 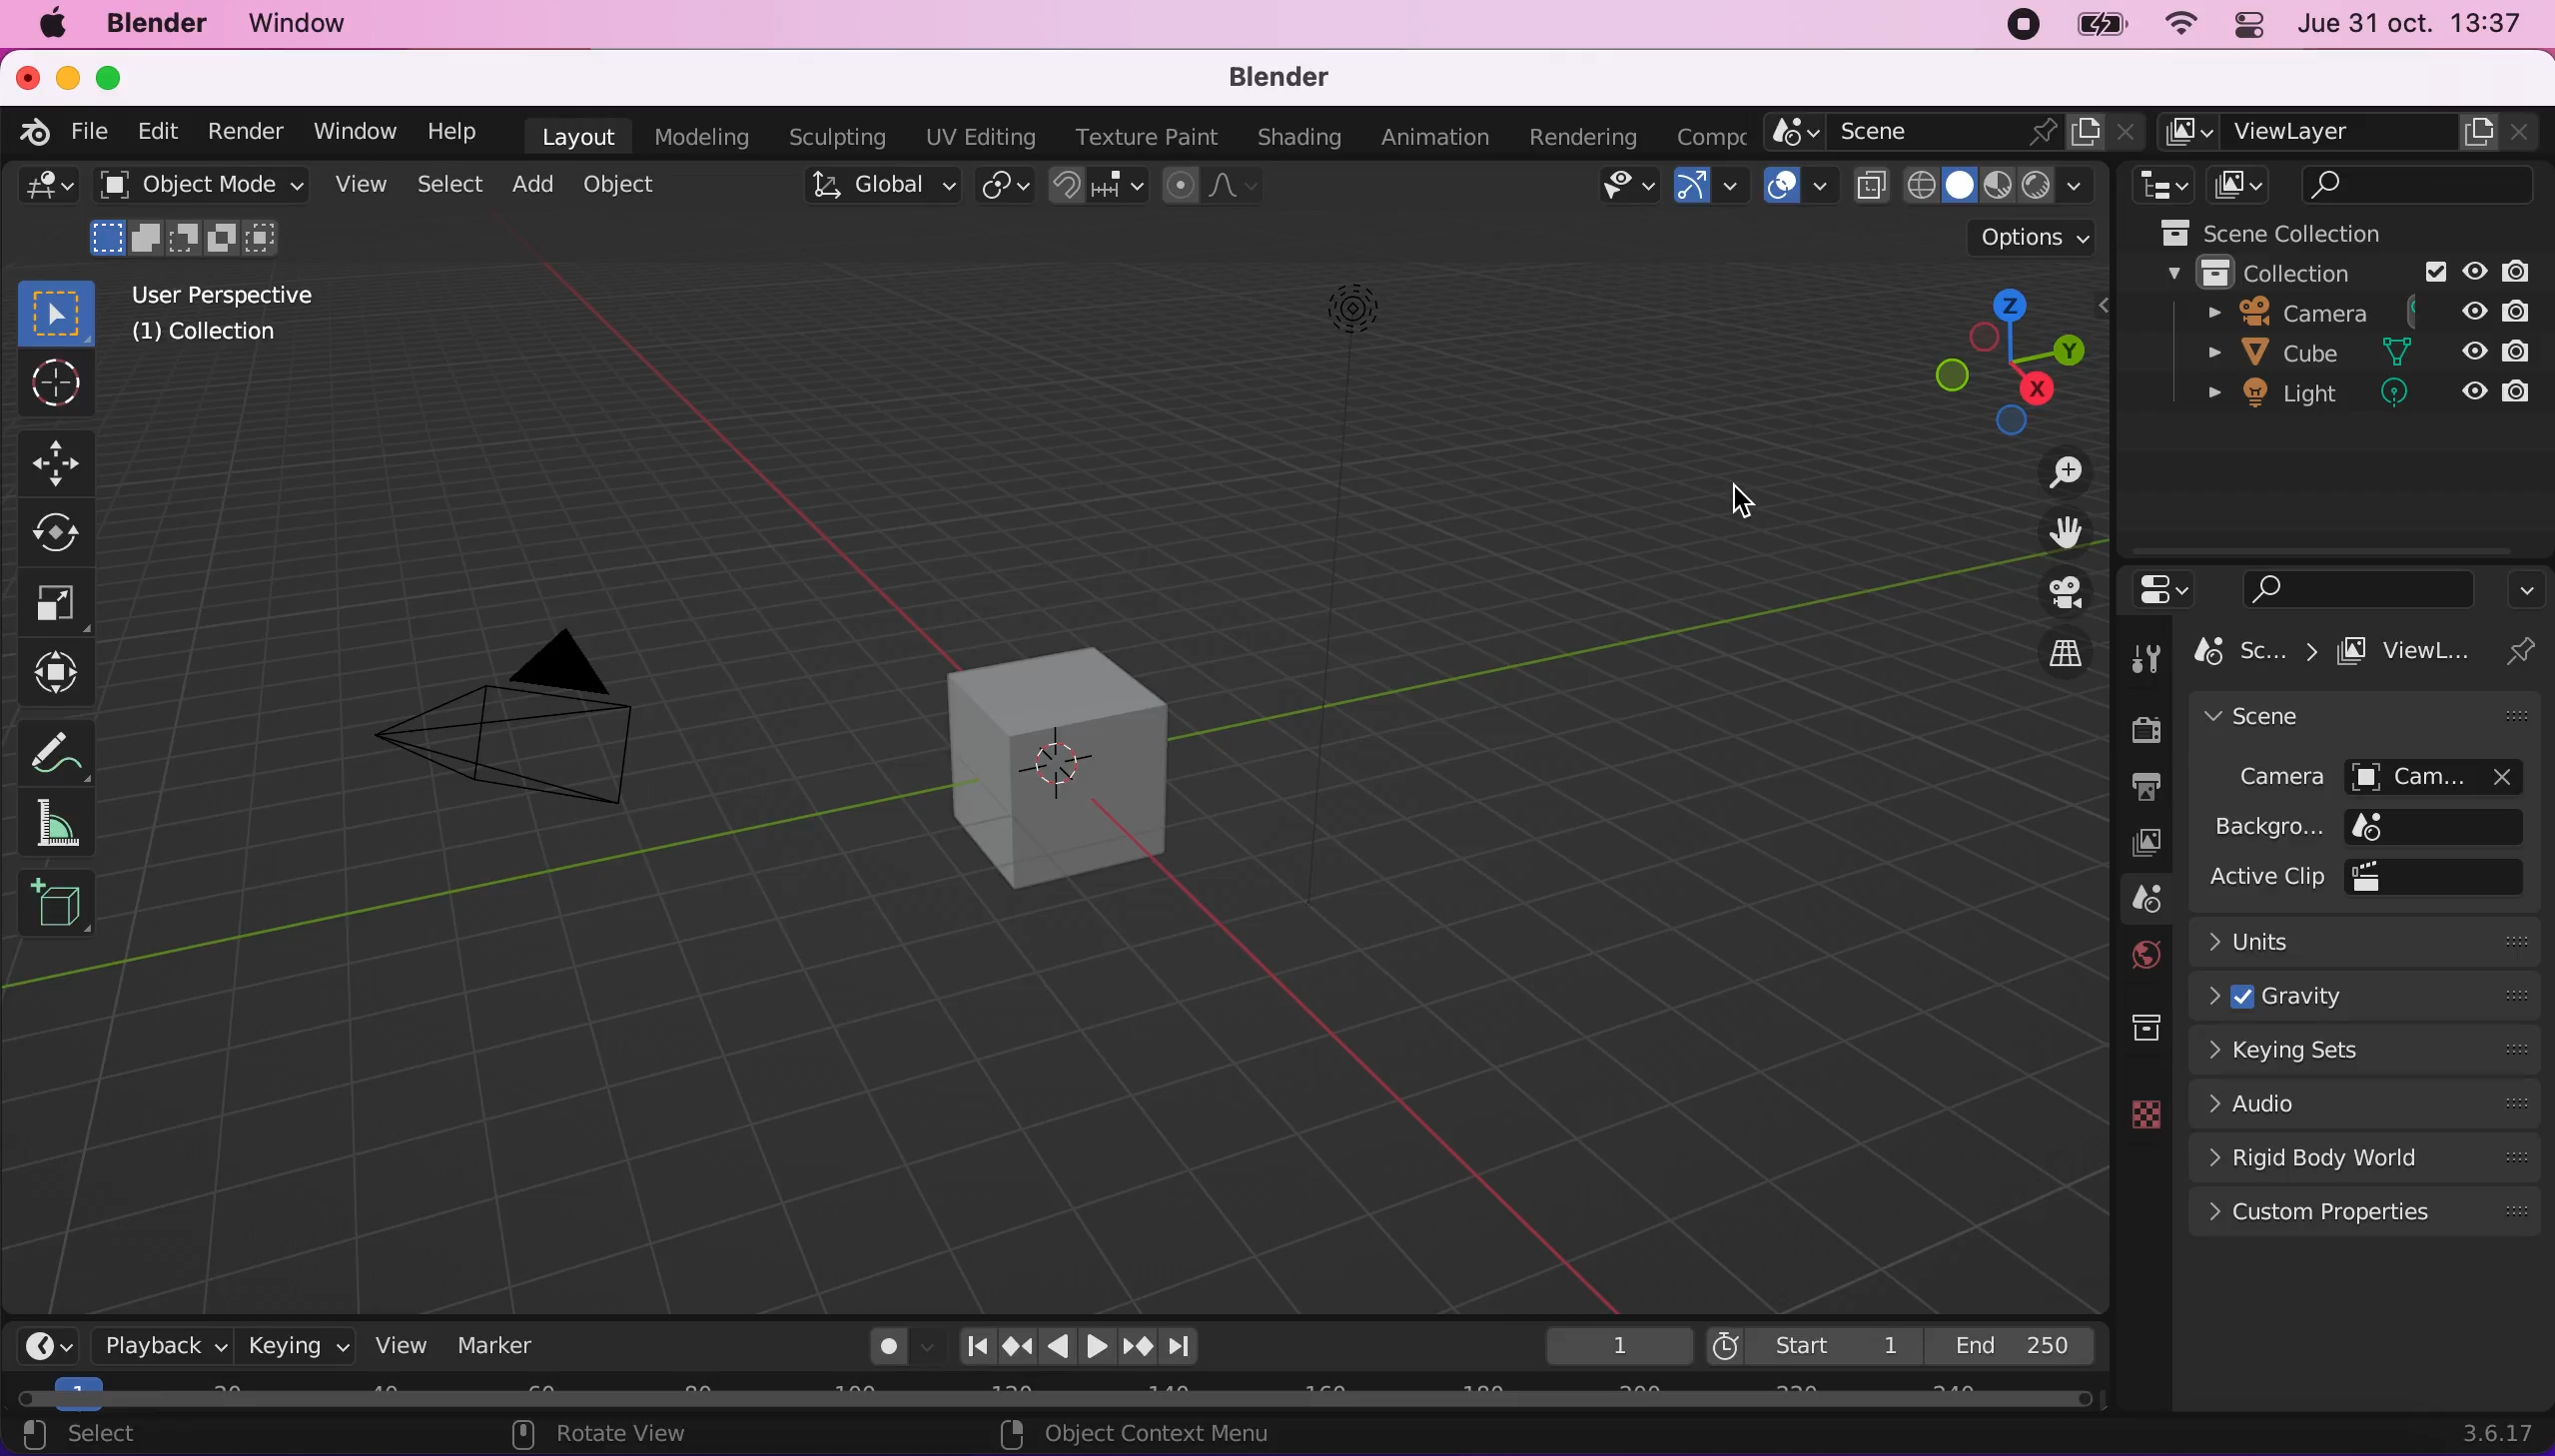 What do you see at coordinates (1099, 187) in the screenshot?
I see `snapping` at bounding box center [1099, 187].